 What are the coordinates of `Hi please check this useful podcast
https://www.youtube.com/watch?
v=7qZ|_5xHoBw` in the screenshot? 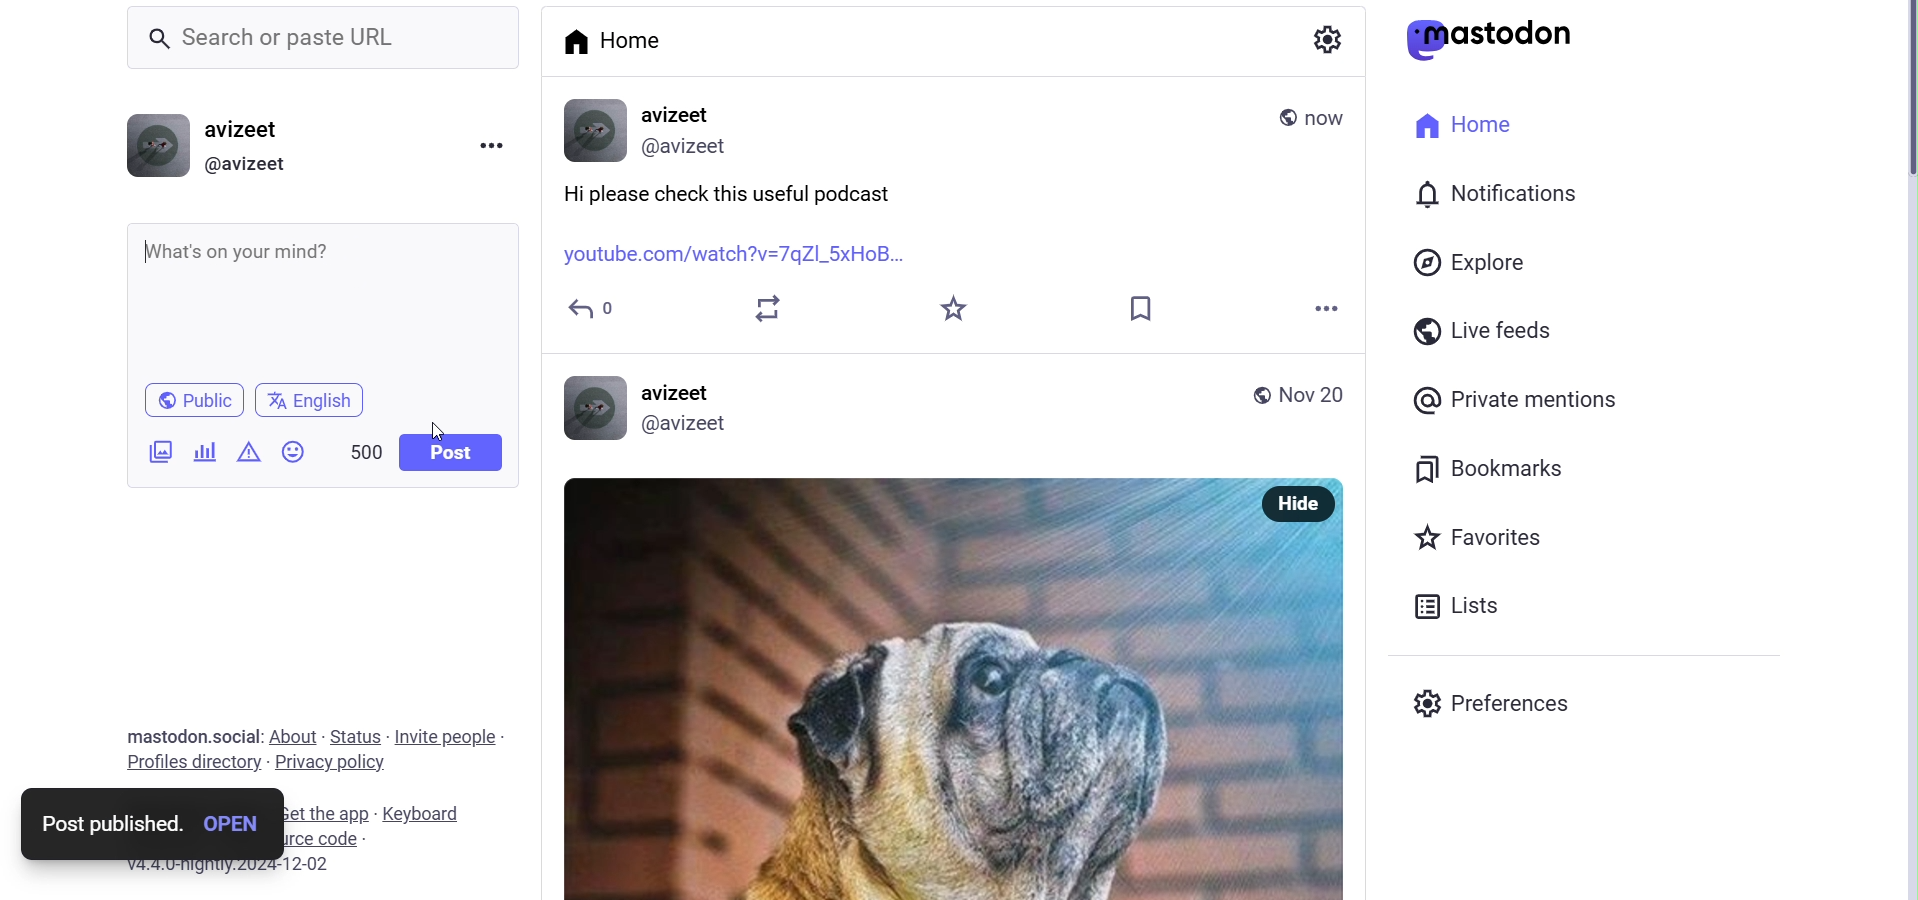 It's located at (326, 295).